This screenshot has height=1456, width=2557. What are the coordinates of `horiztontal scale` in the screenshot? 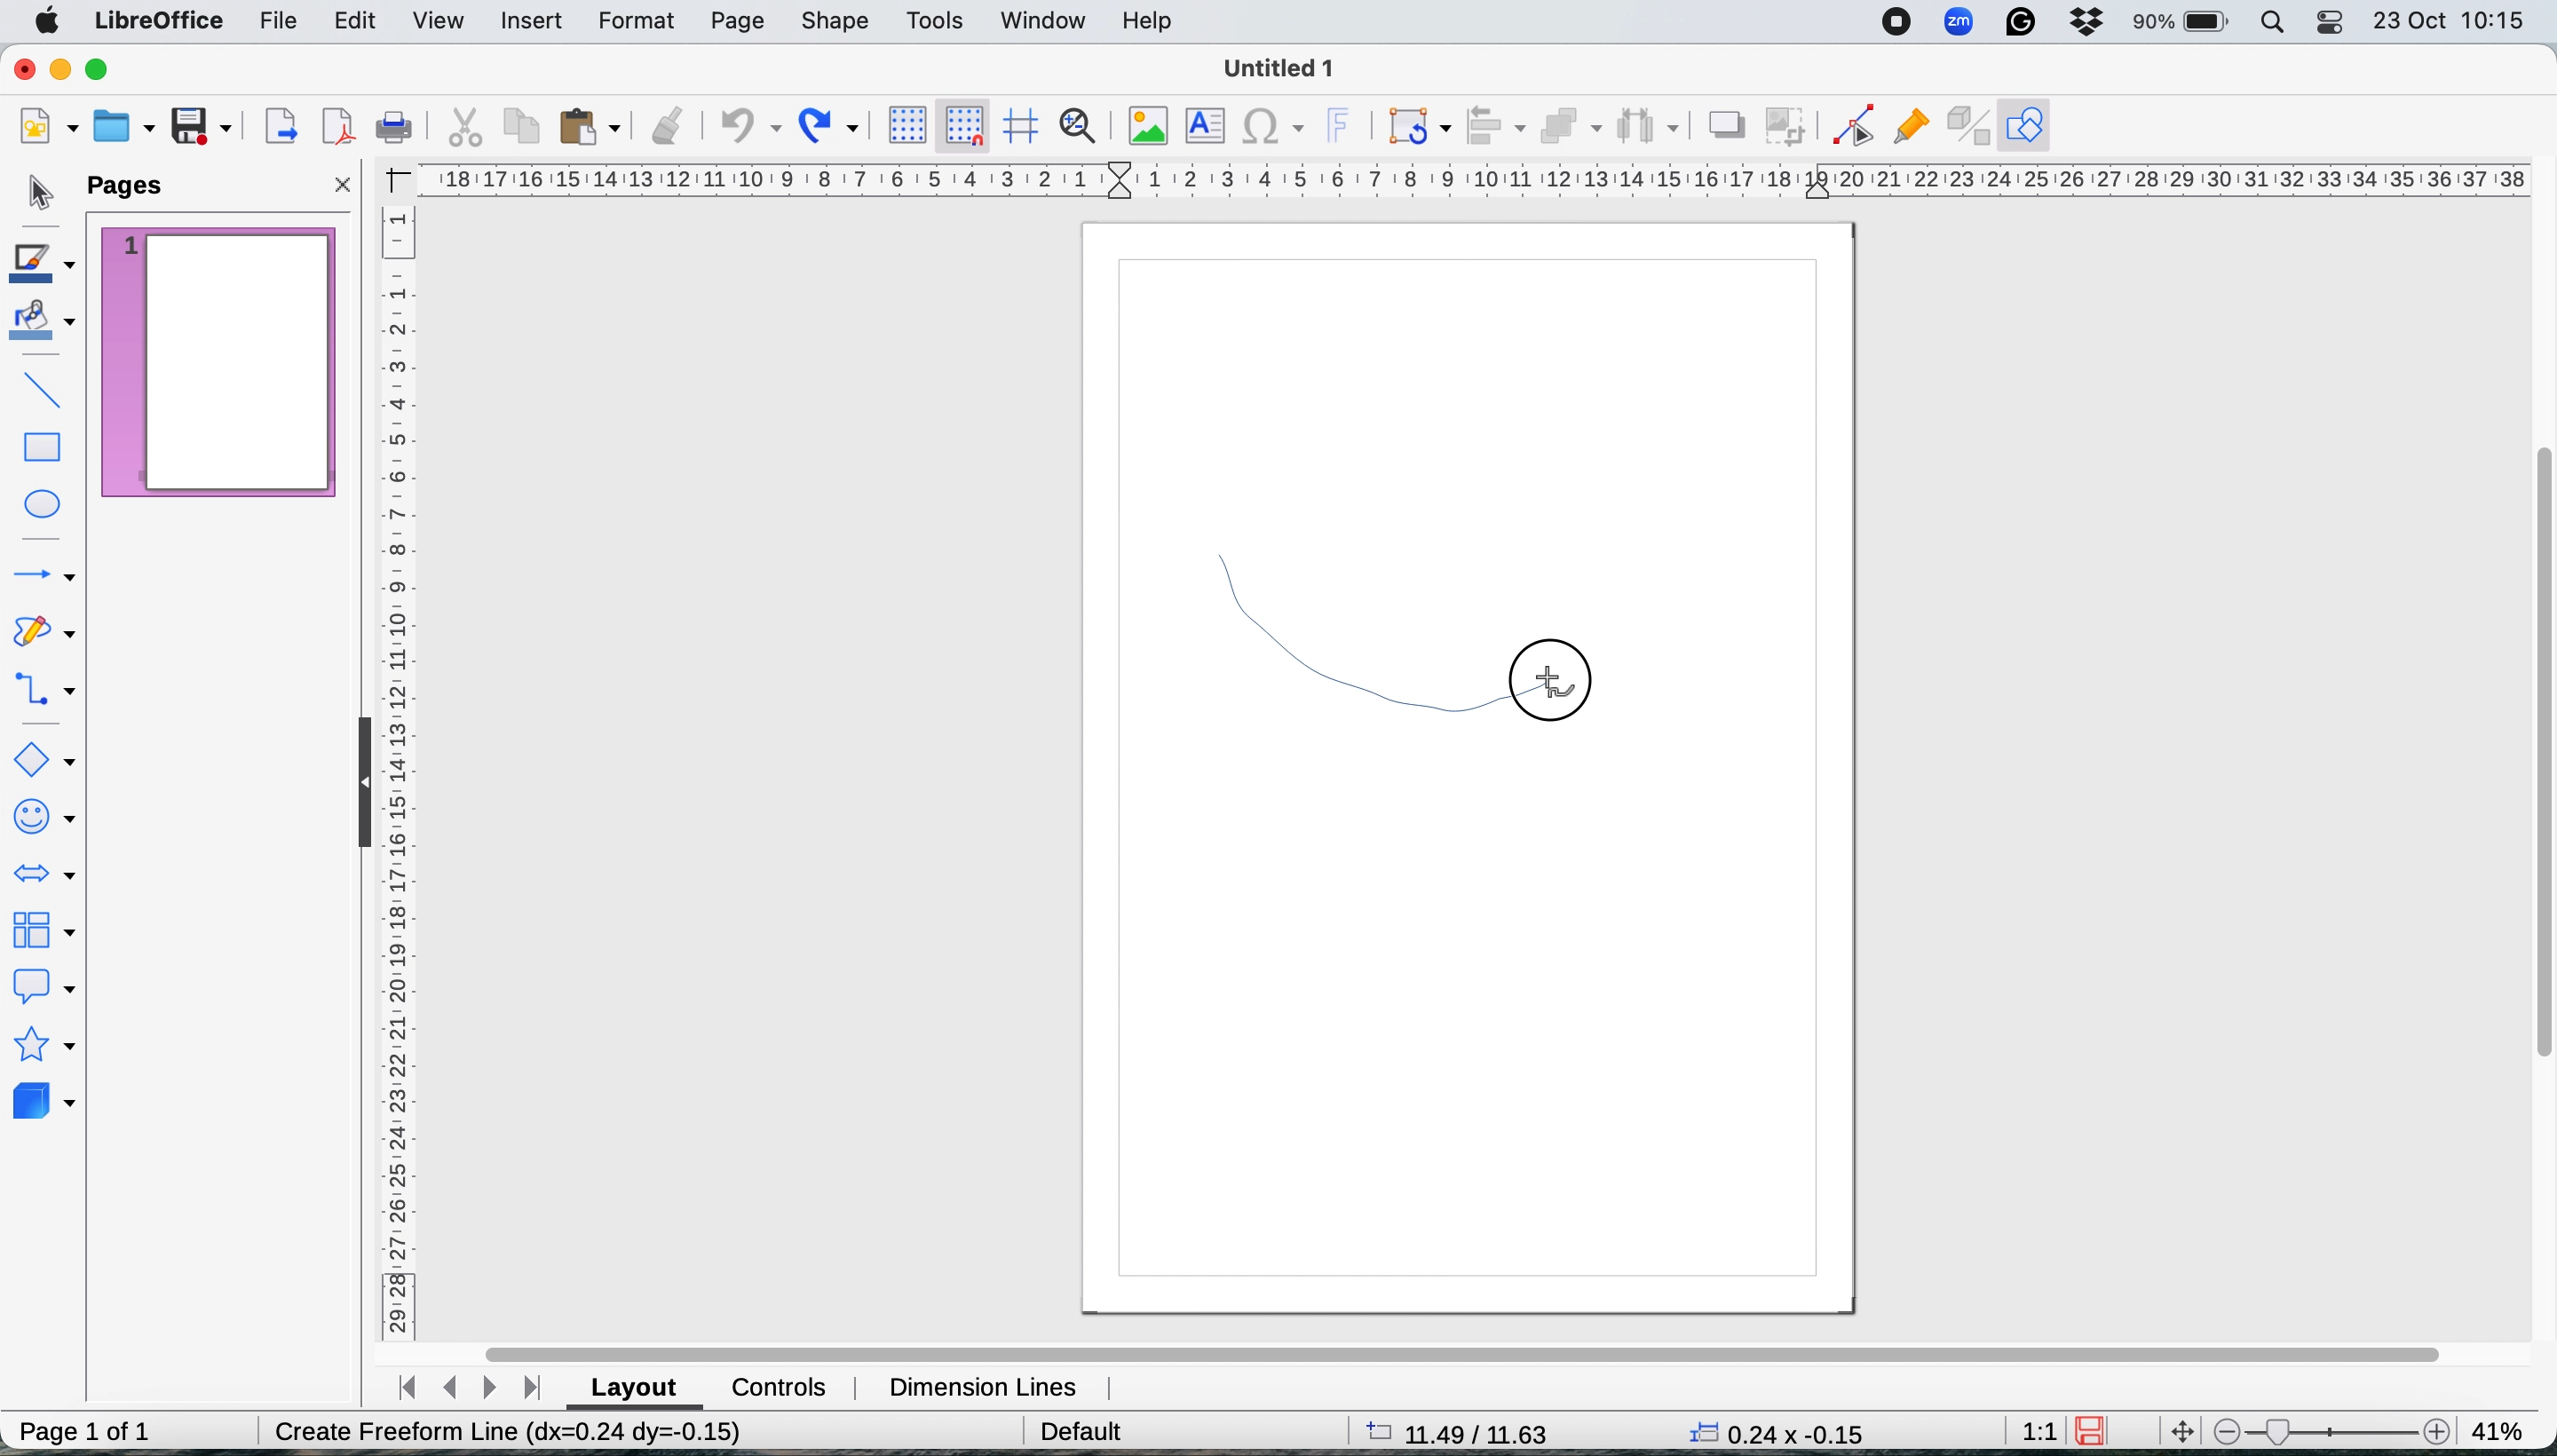 It's located at (1474, 180).